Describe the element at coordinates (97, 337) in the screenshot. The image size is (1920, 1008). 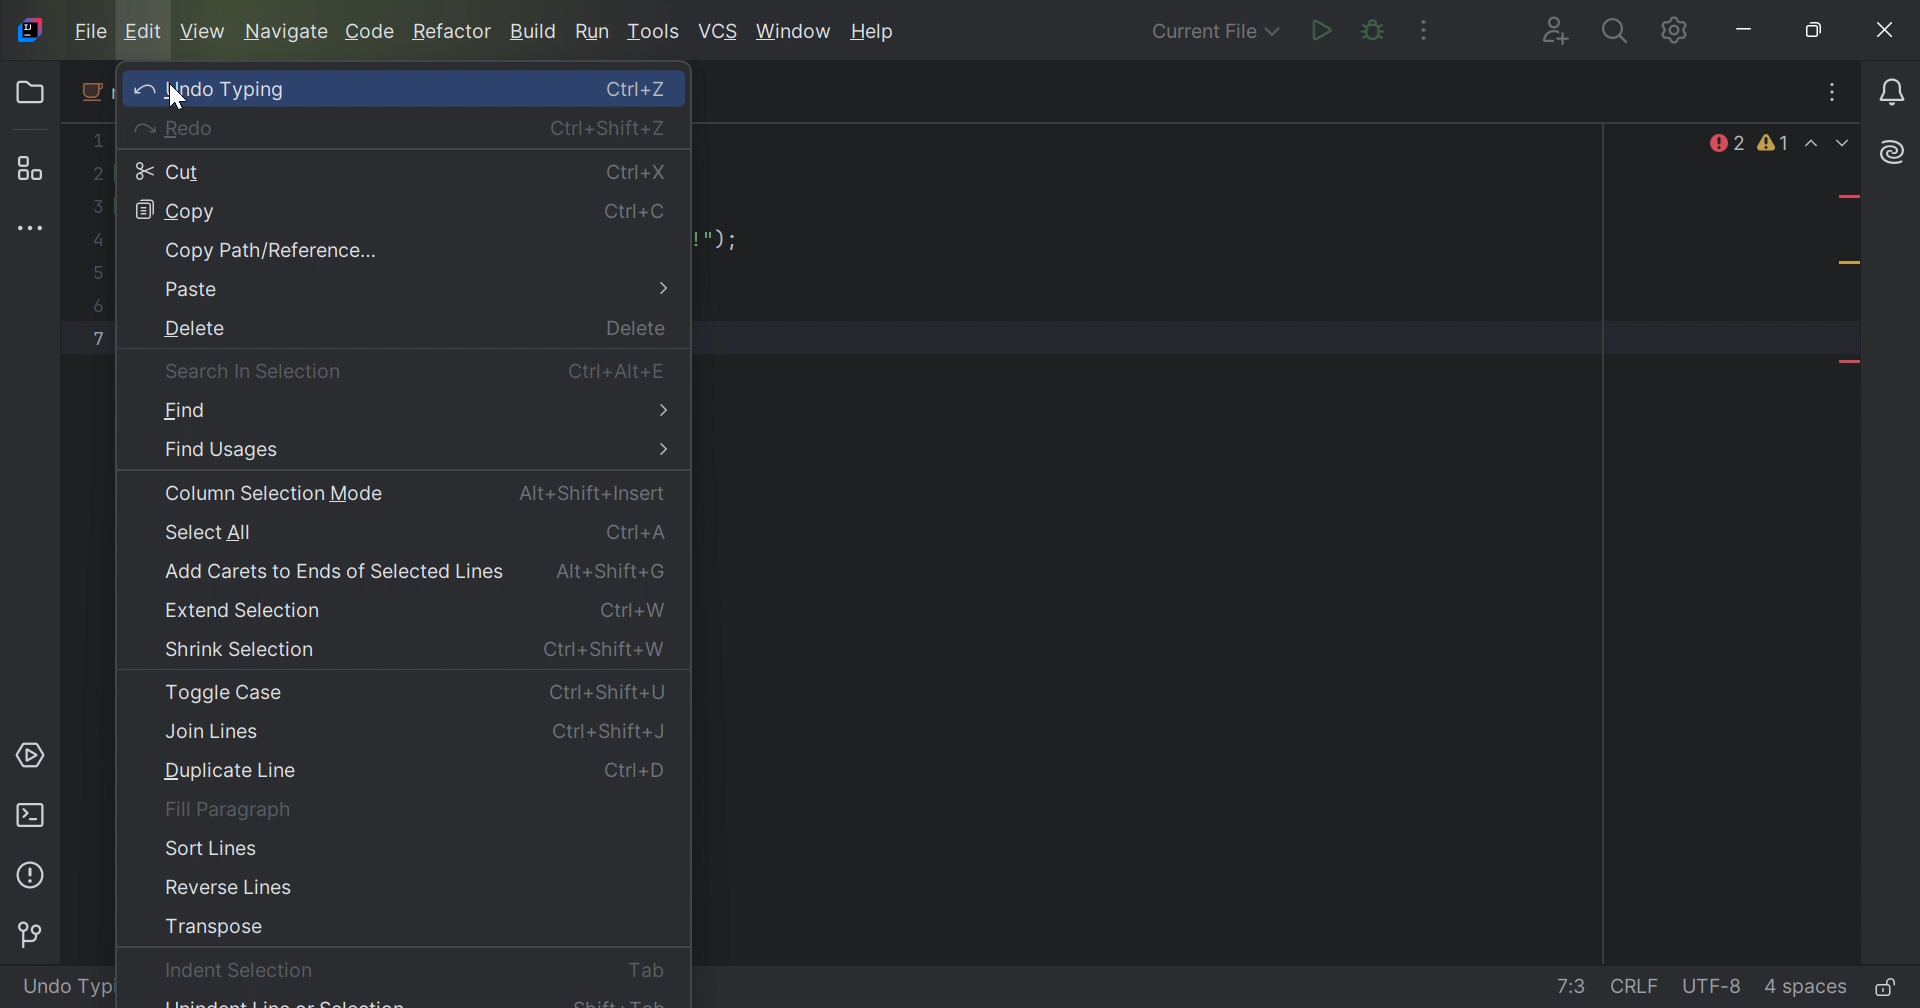
I see `7` at that location.